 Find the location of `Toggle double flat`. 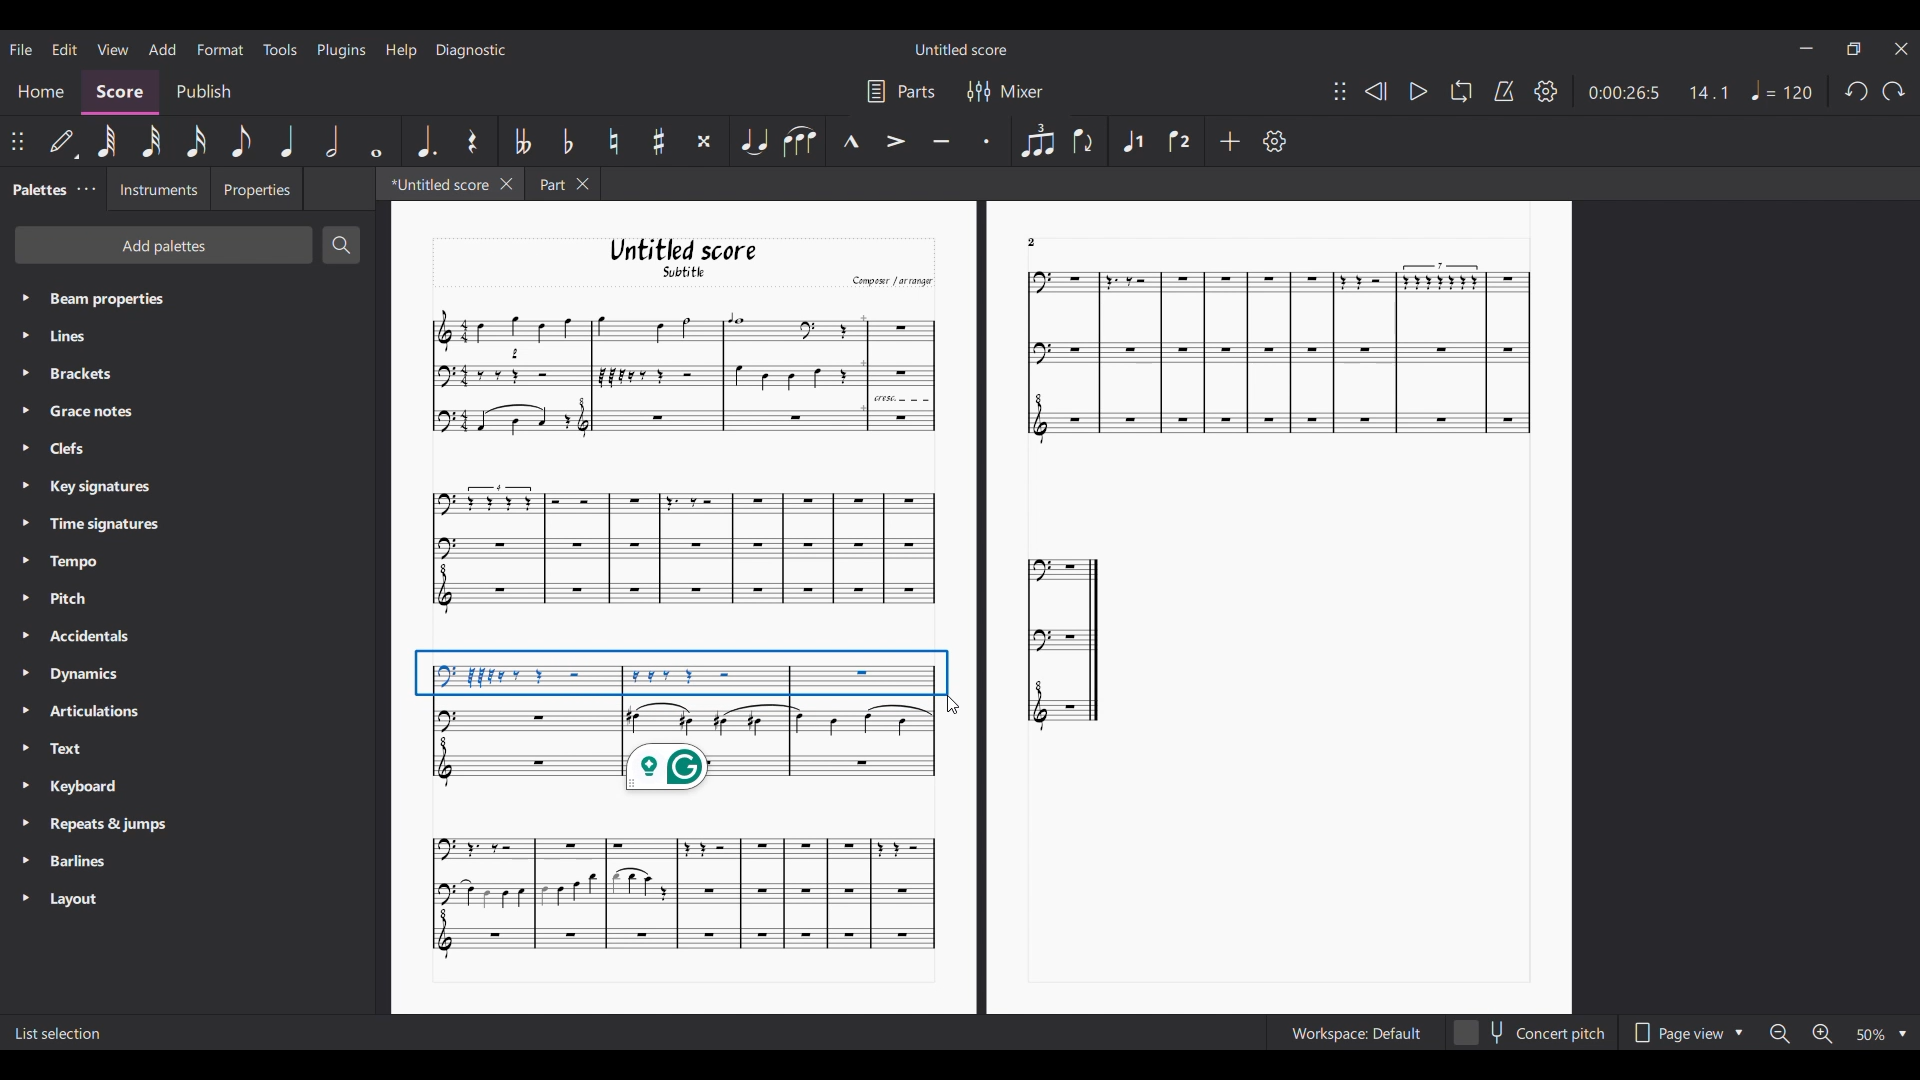

Toggle double flat is located at coordinates (523, 141).